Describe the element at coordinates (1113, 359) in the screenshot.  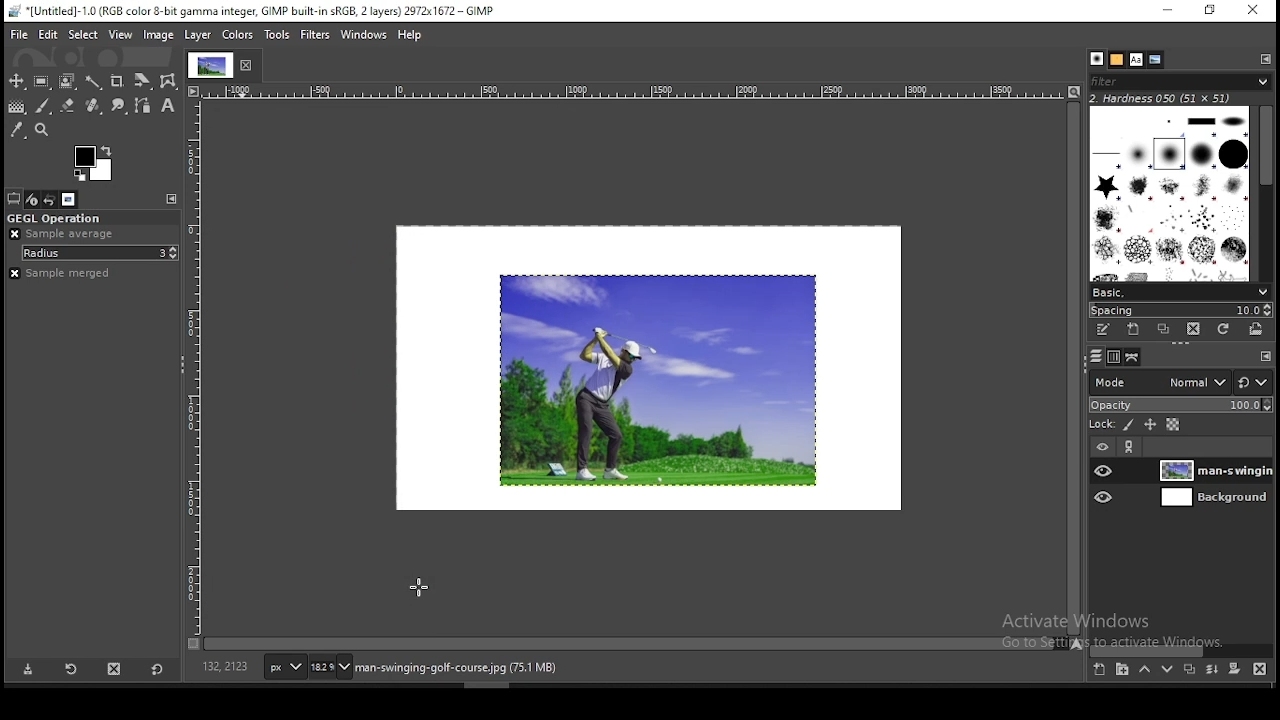
I see `channels` at that location.